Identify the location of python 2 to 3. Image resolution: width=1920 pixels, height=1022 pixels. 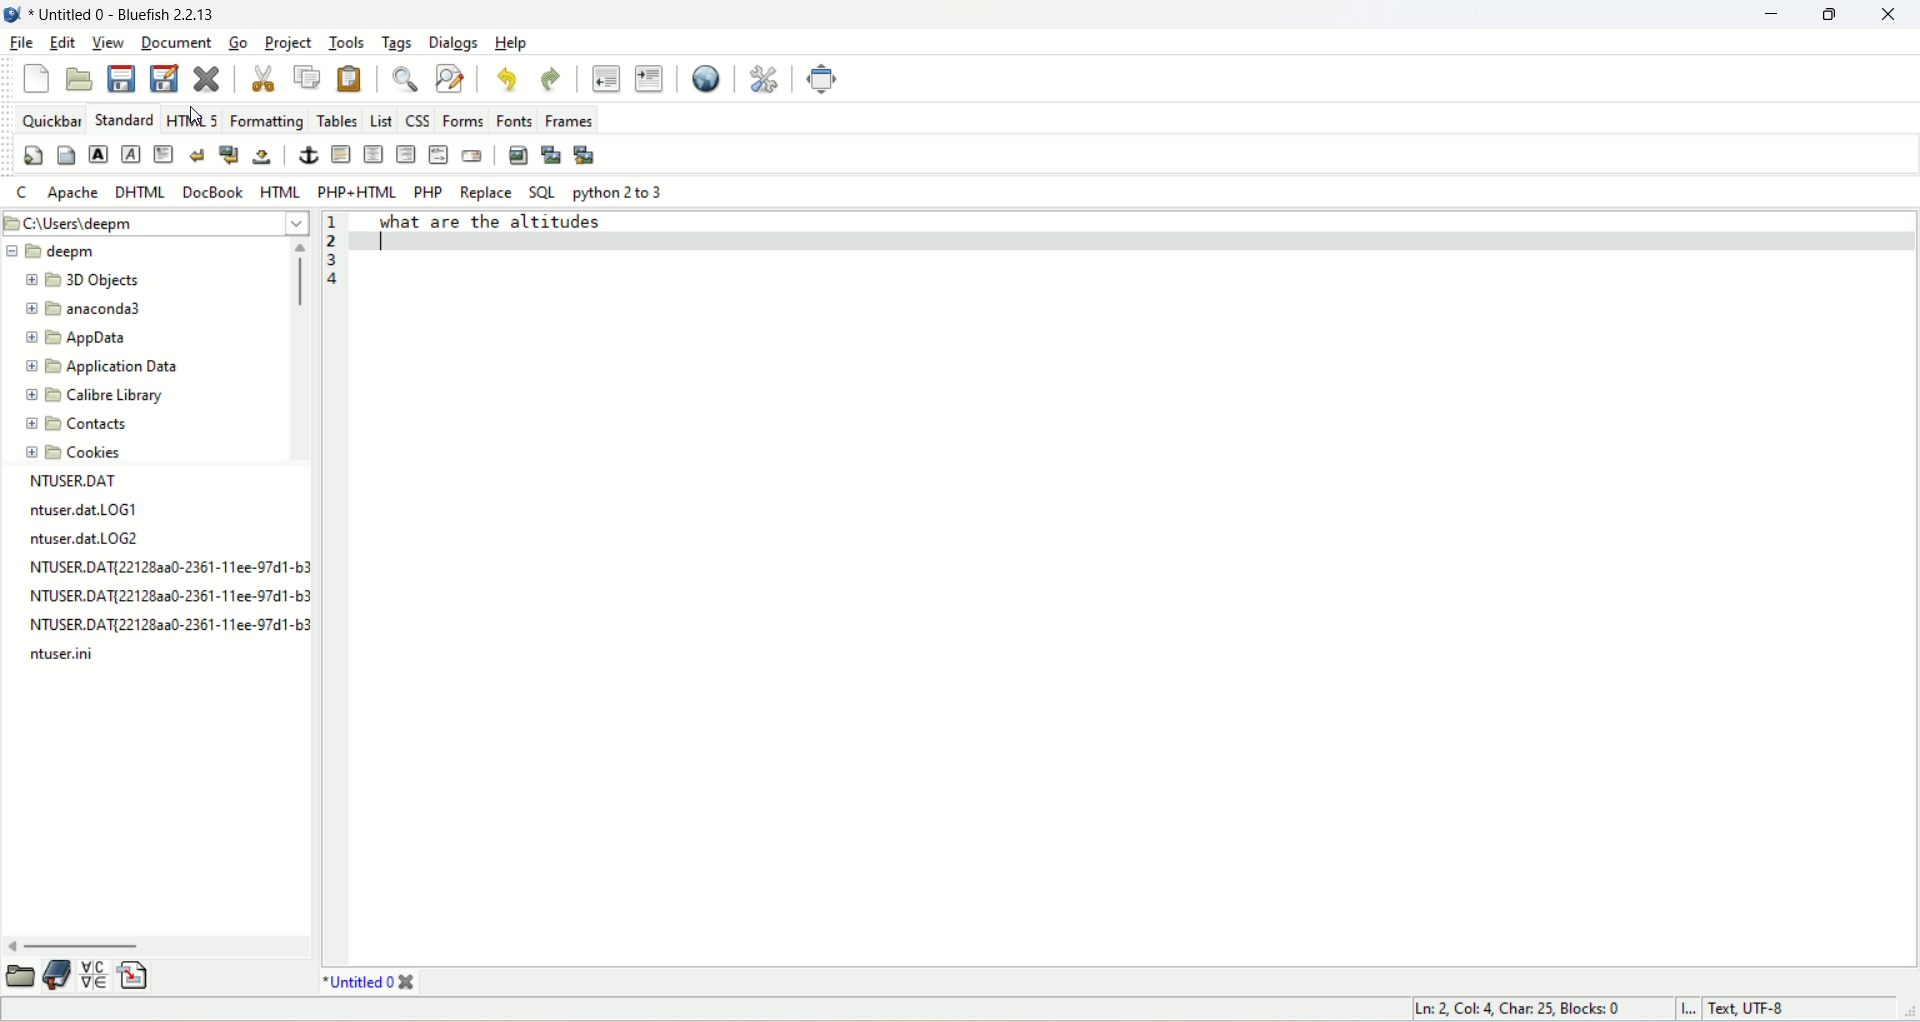
(620, 194).